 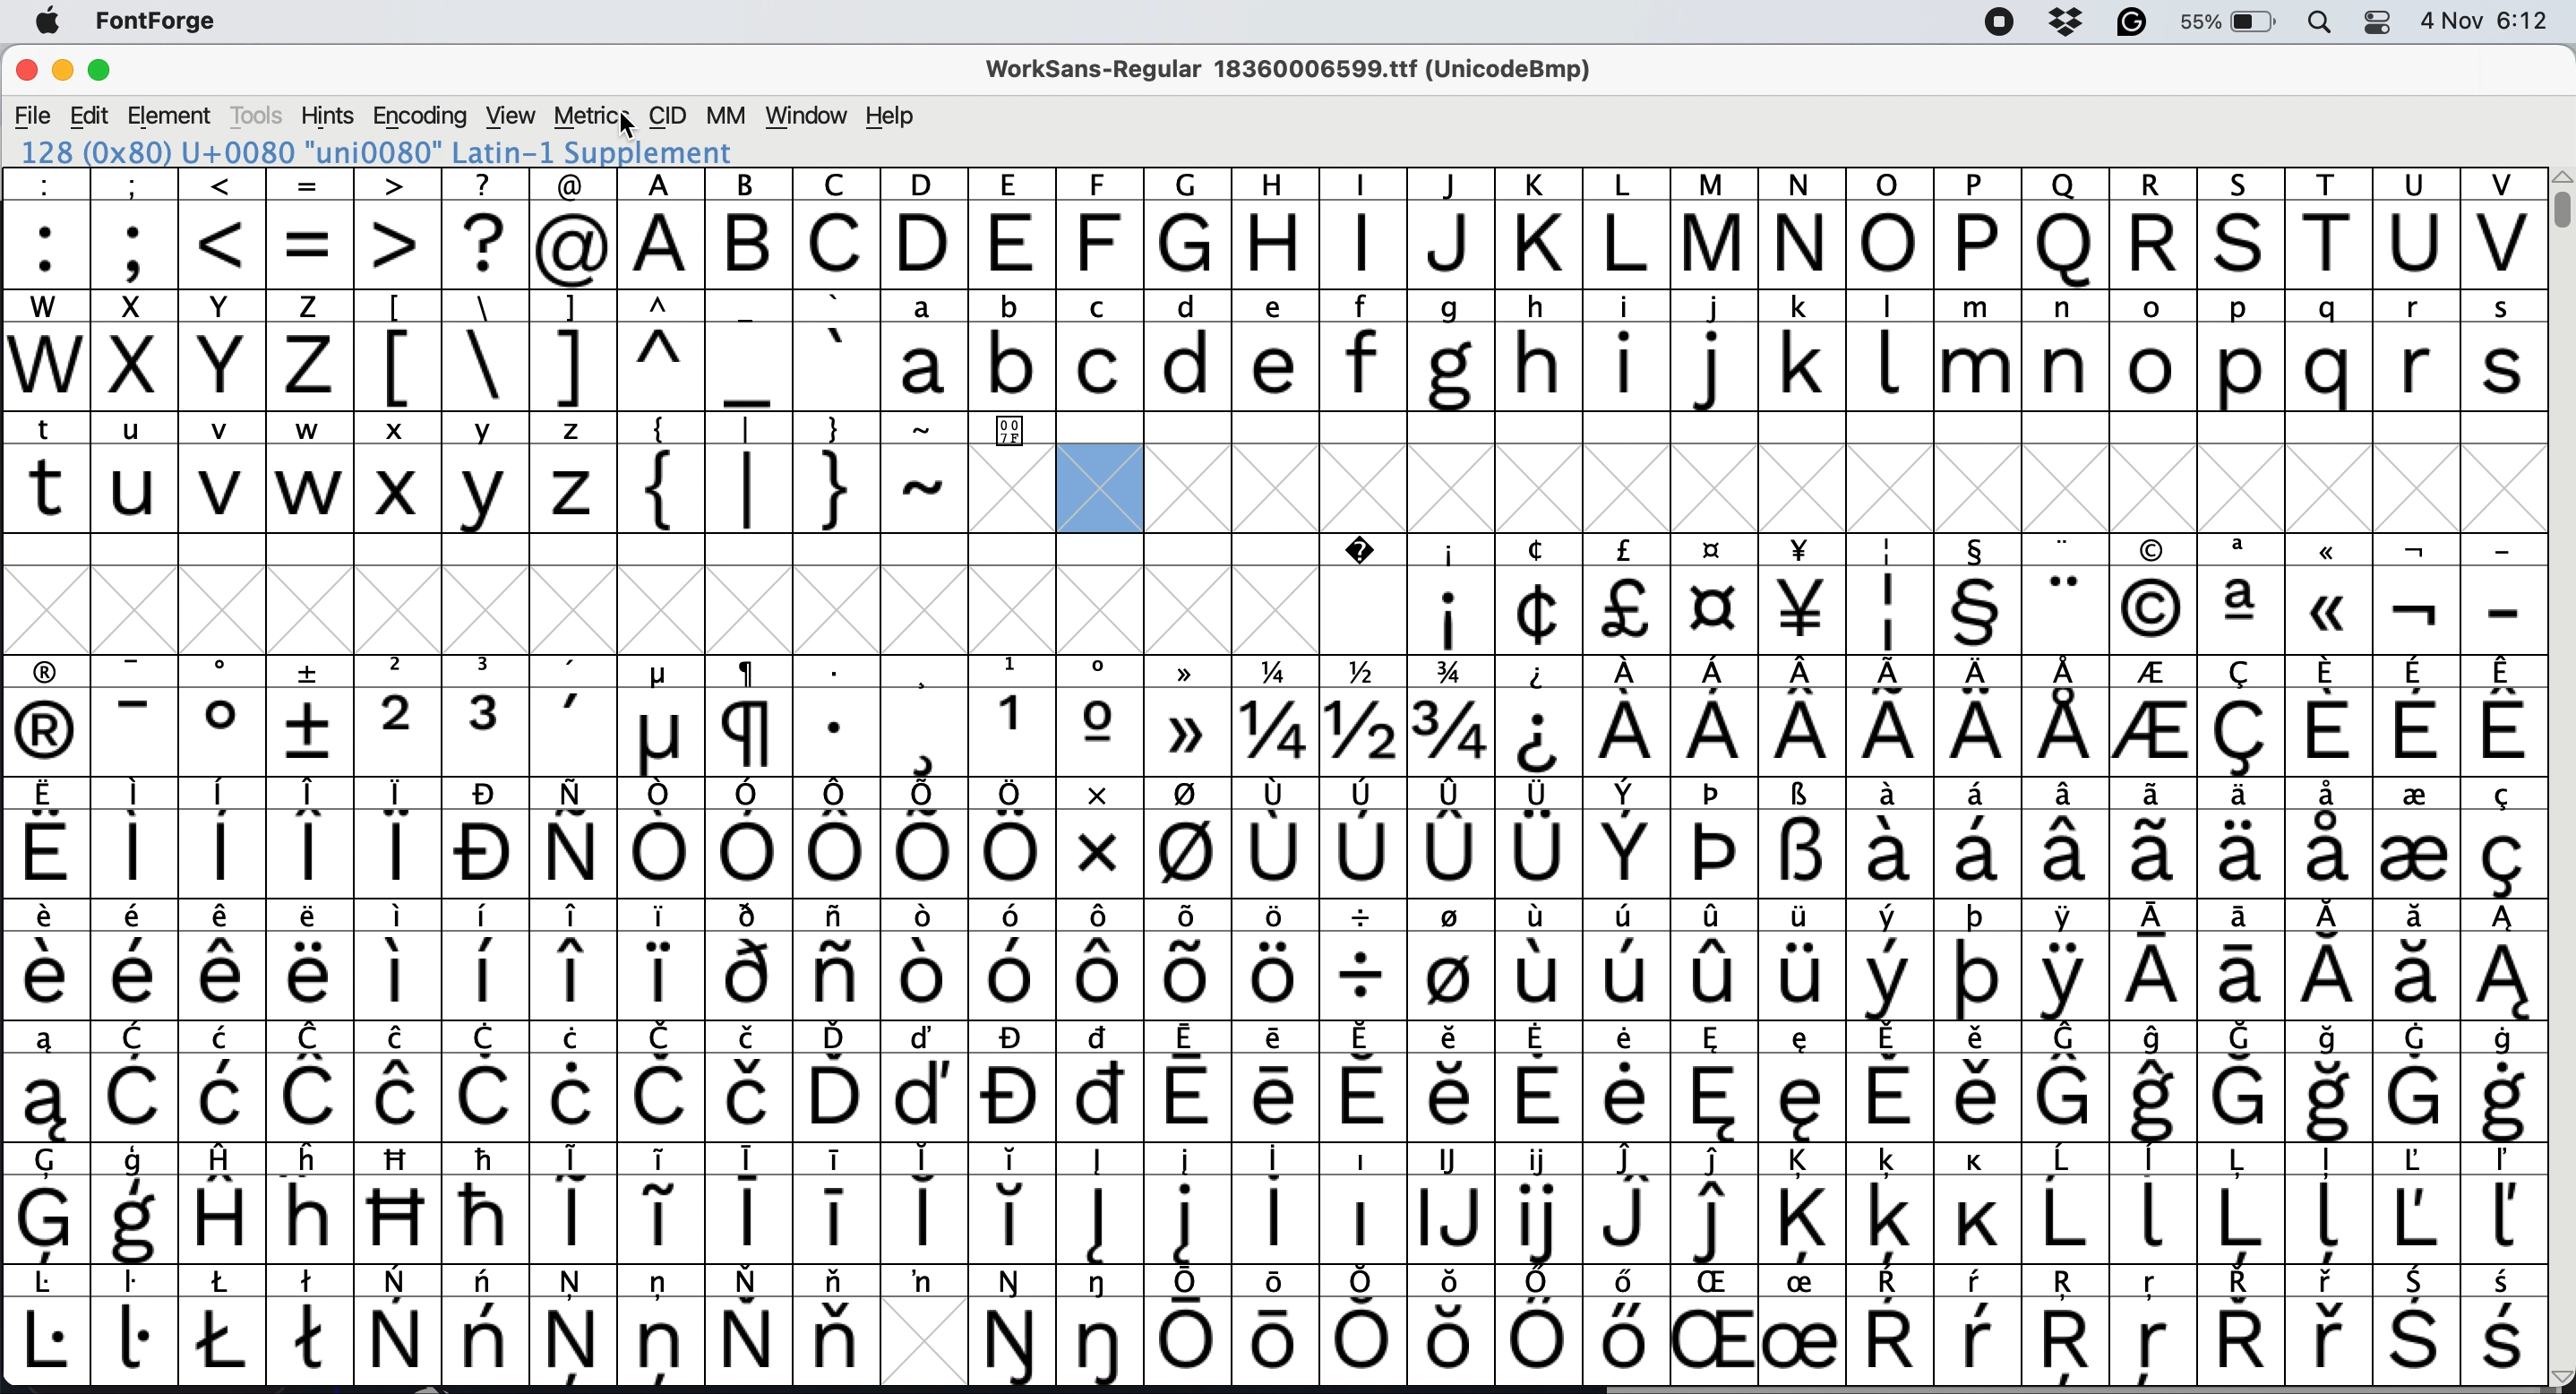 What do you see at coordinates (1275, 919) in the screenshot?
I see `special characters` at bounding box center [1275, 919].